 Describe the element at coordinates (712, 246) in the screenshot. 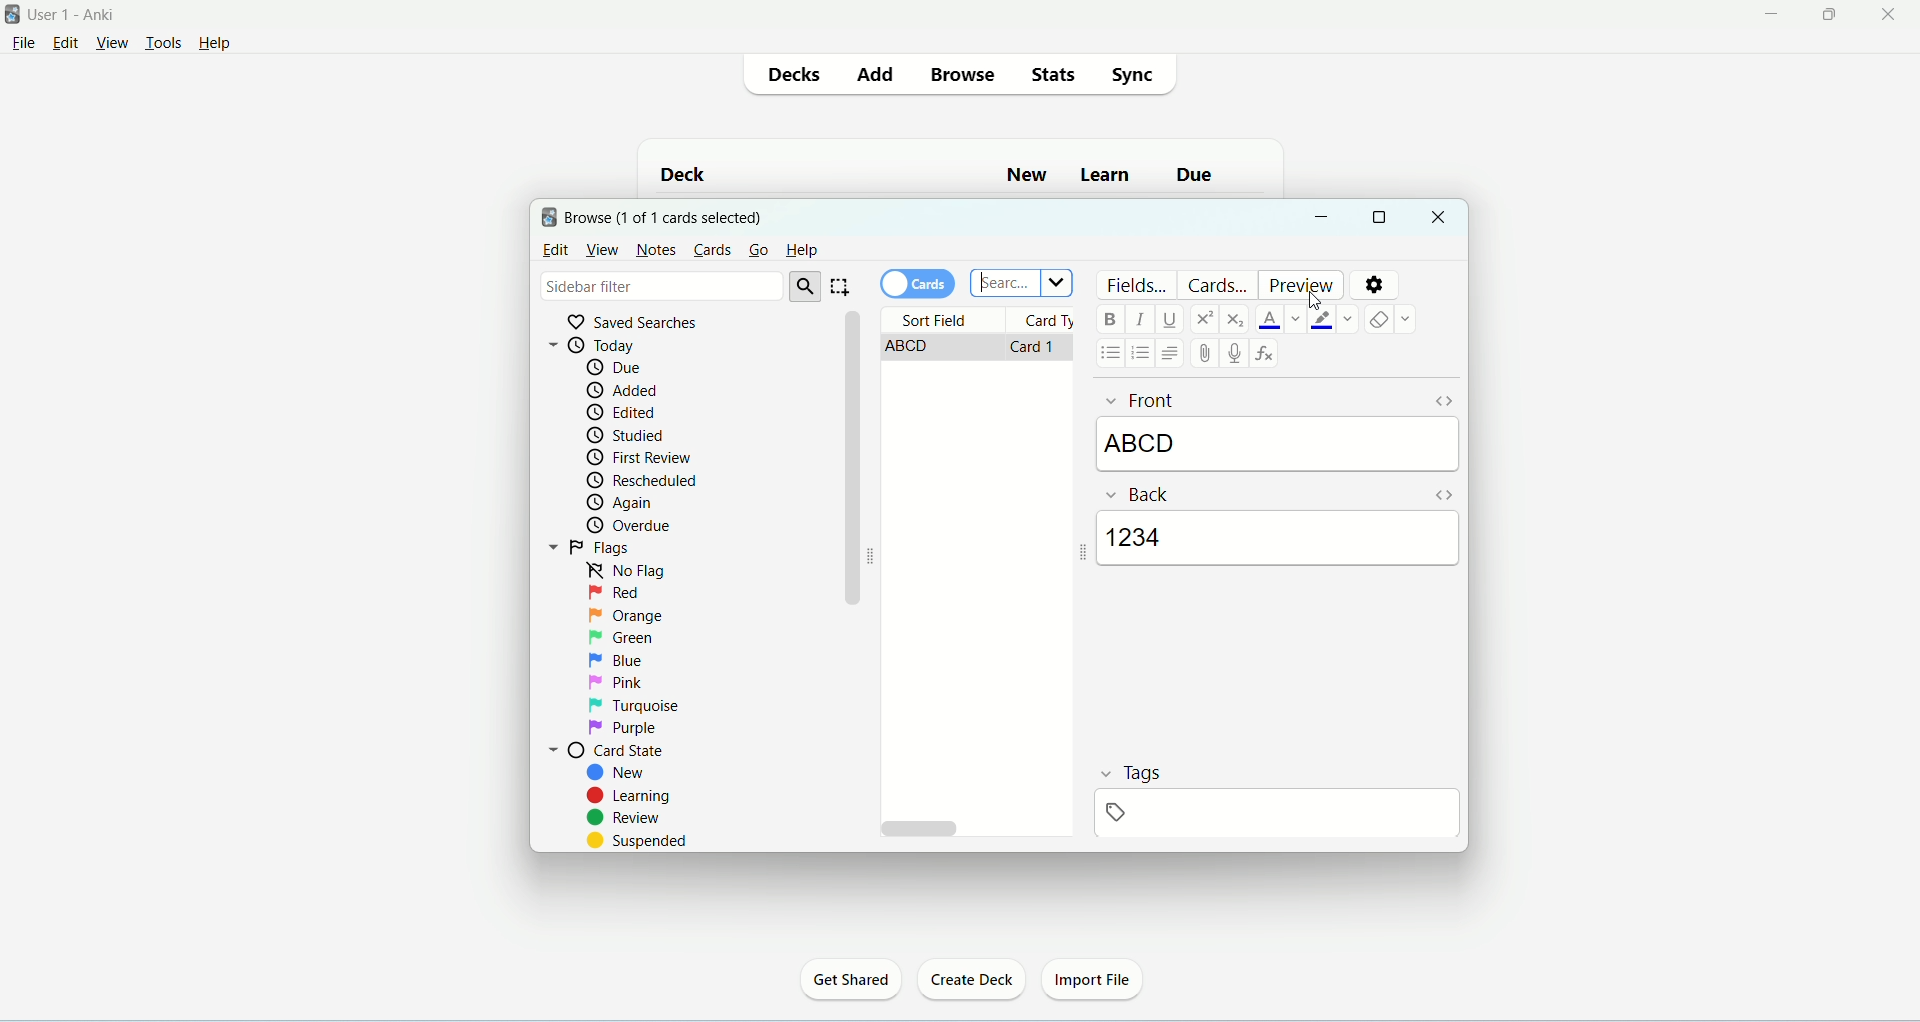

I see `cards` at that location.